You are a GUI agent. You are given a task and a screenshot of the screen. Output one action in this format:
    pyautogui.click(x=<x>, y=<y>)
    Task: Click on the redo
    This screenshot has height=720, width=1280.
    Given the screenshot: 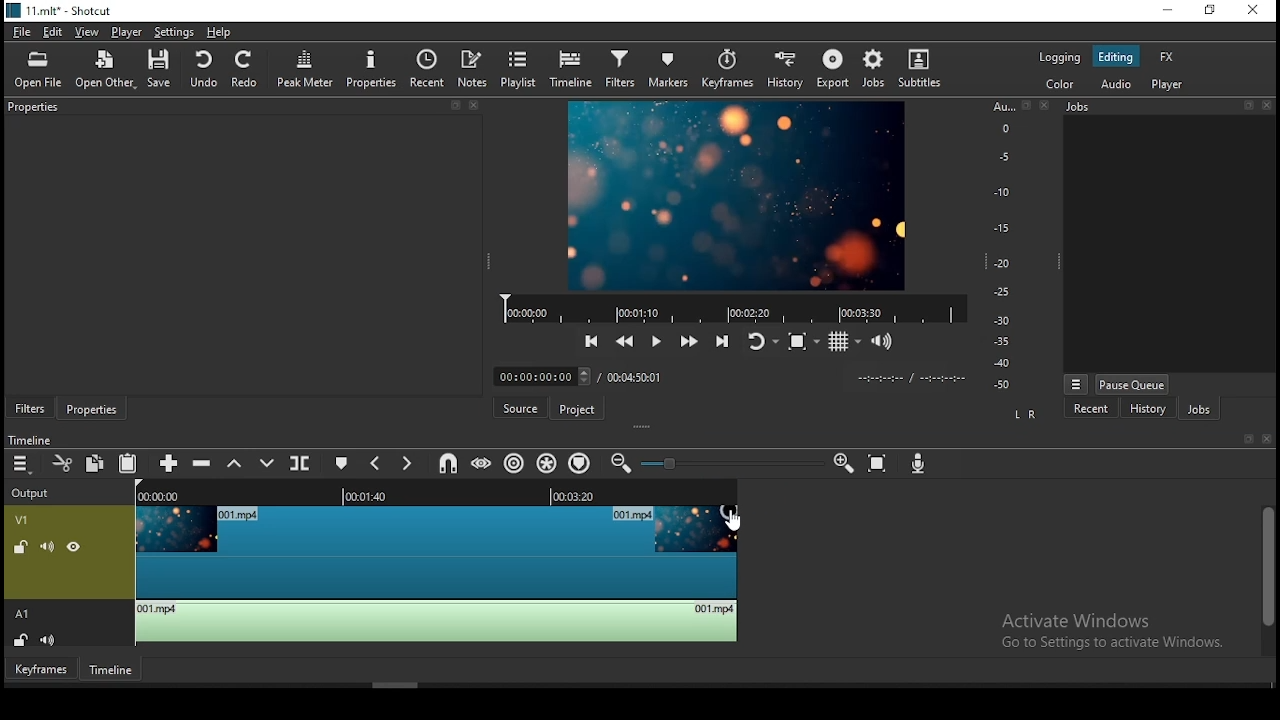 What is the action you would take?
    pyautogui.click(x=246, y=70)
    